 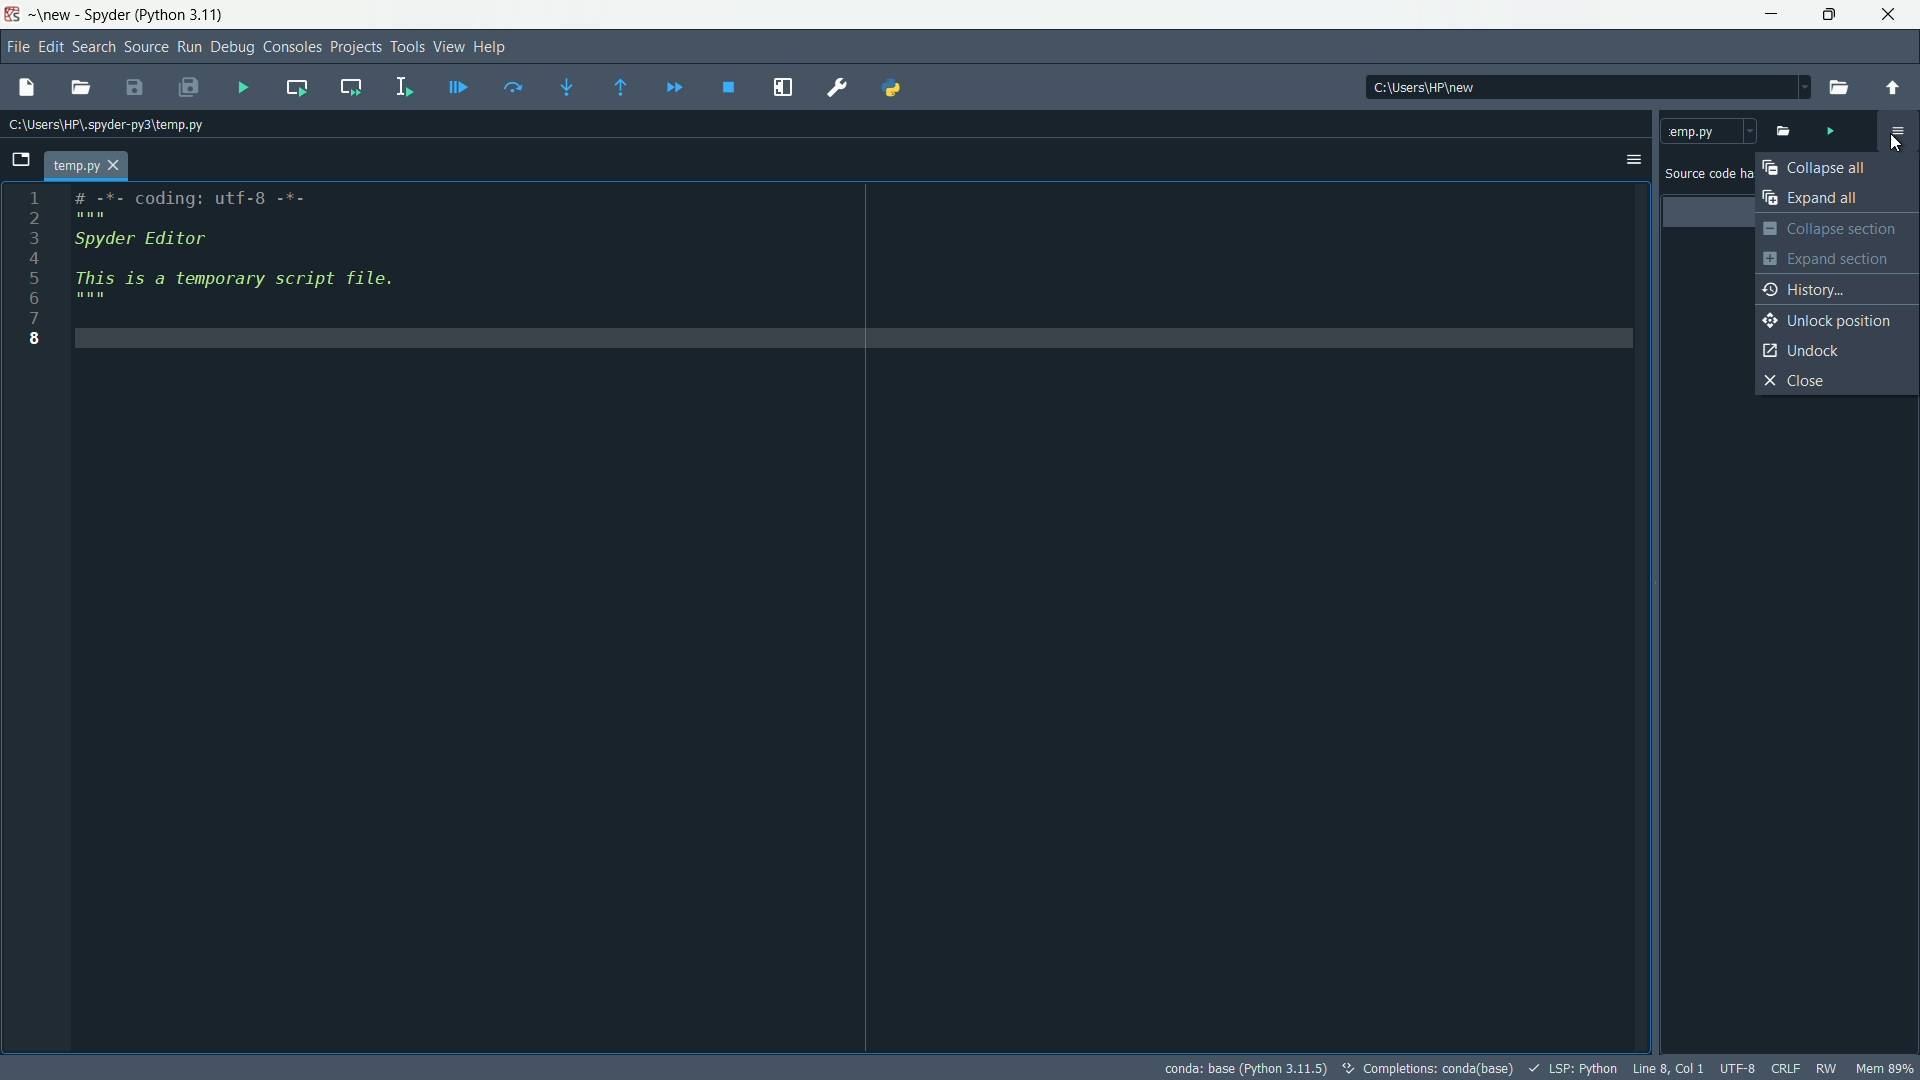 What do you see at coordinates (38, 237) in the screenshot?
I see `3` at bounding box center [38, 237].